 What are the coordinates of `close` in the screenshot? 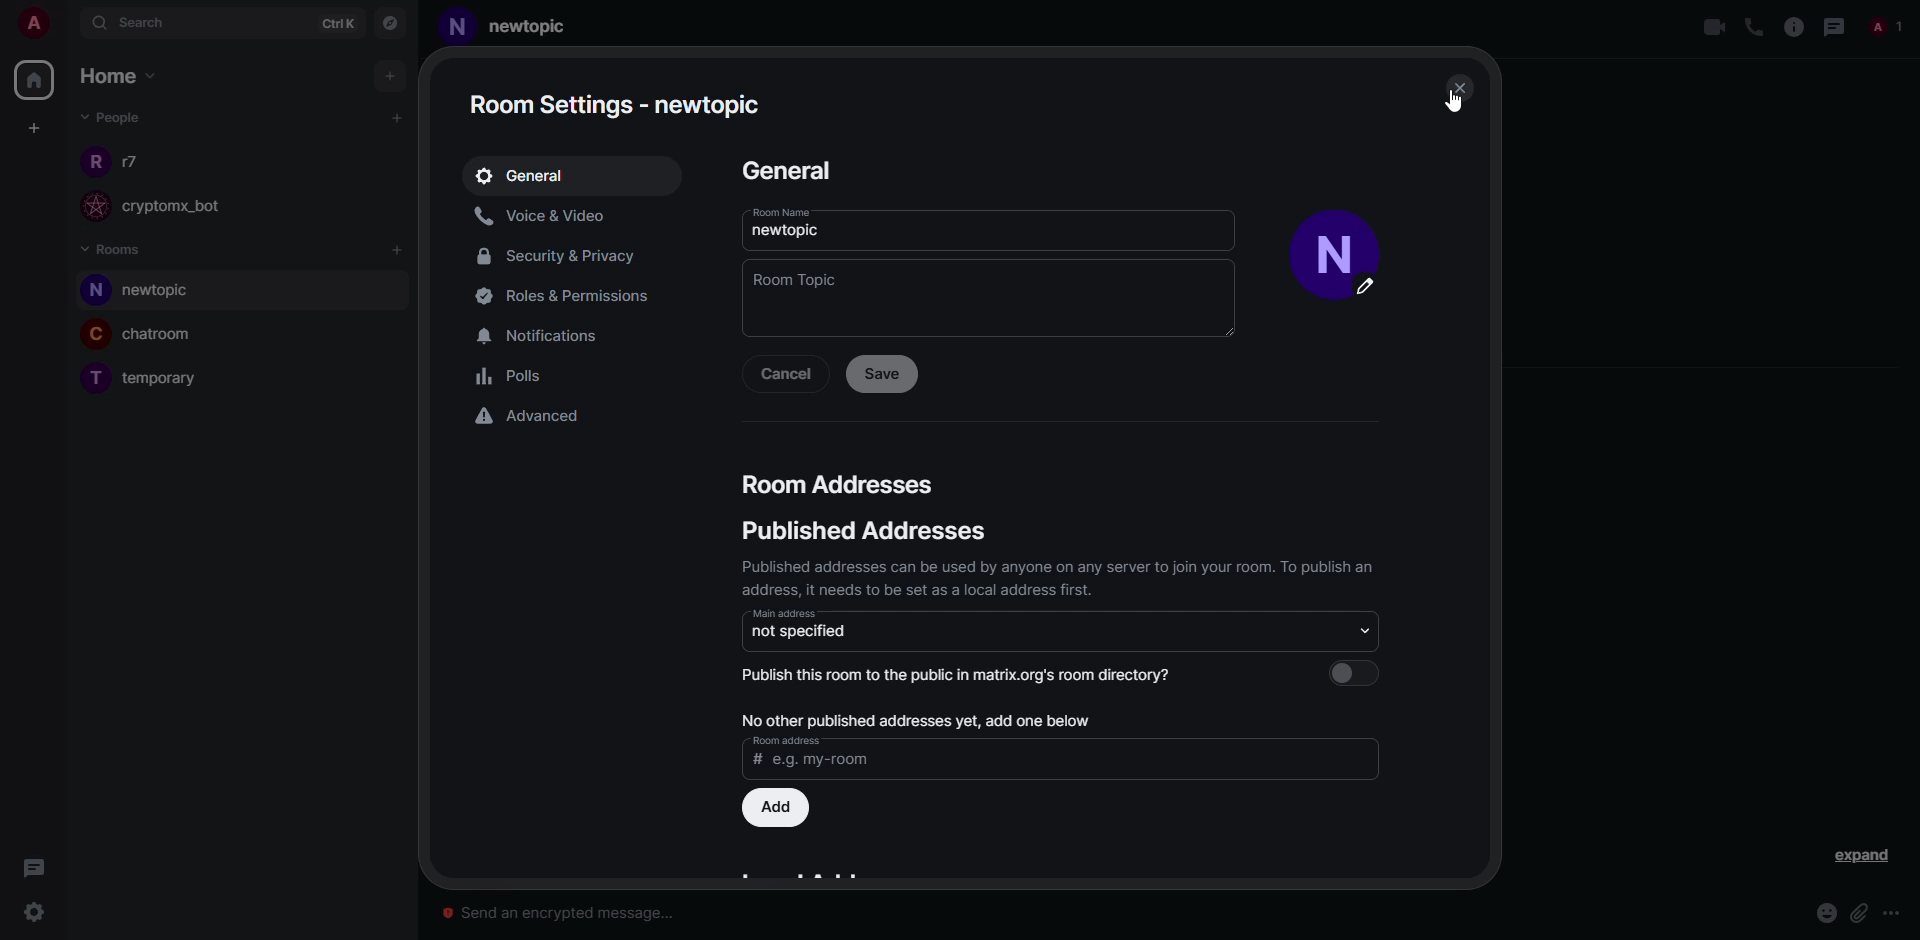 It's located at (1460, 86).